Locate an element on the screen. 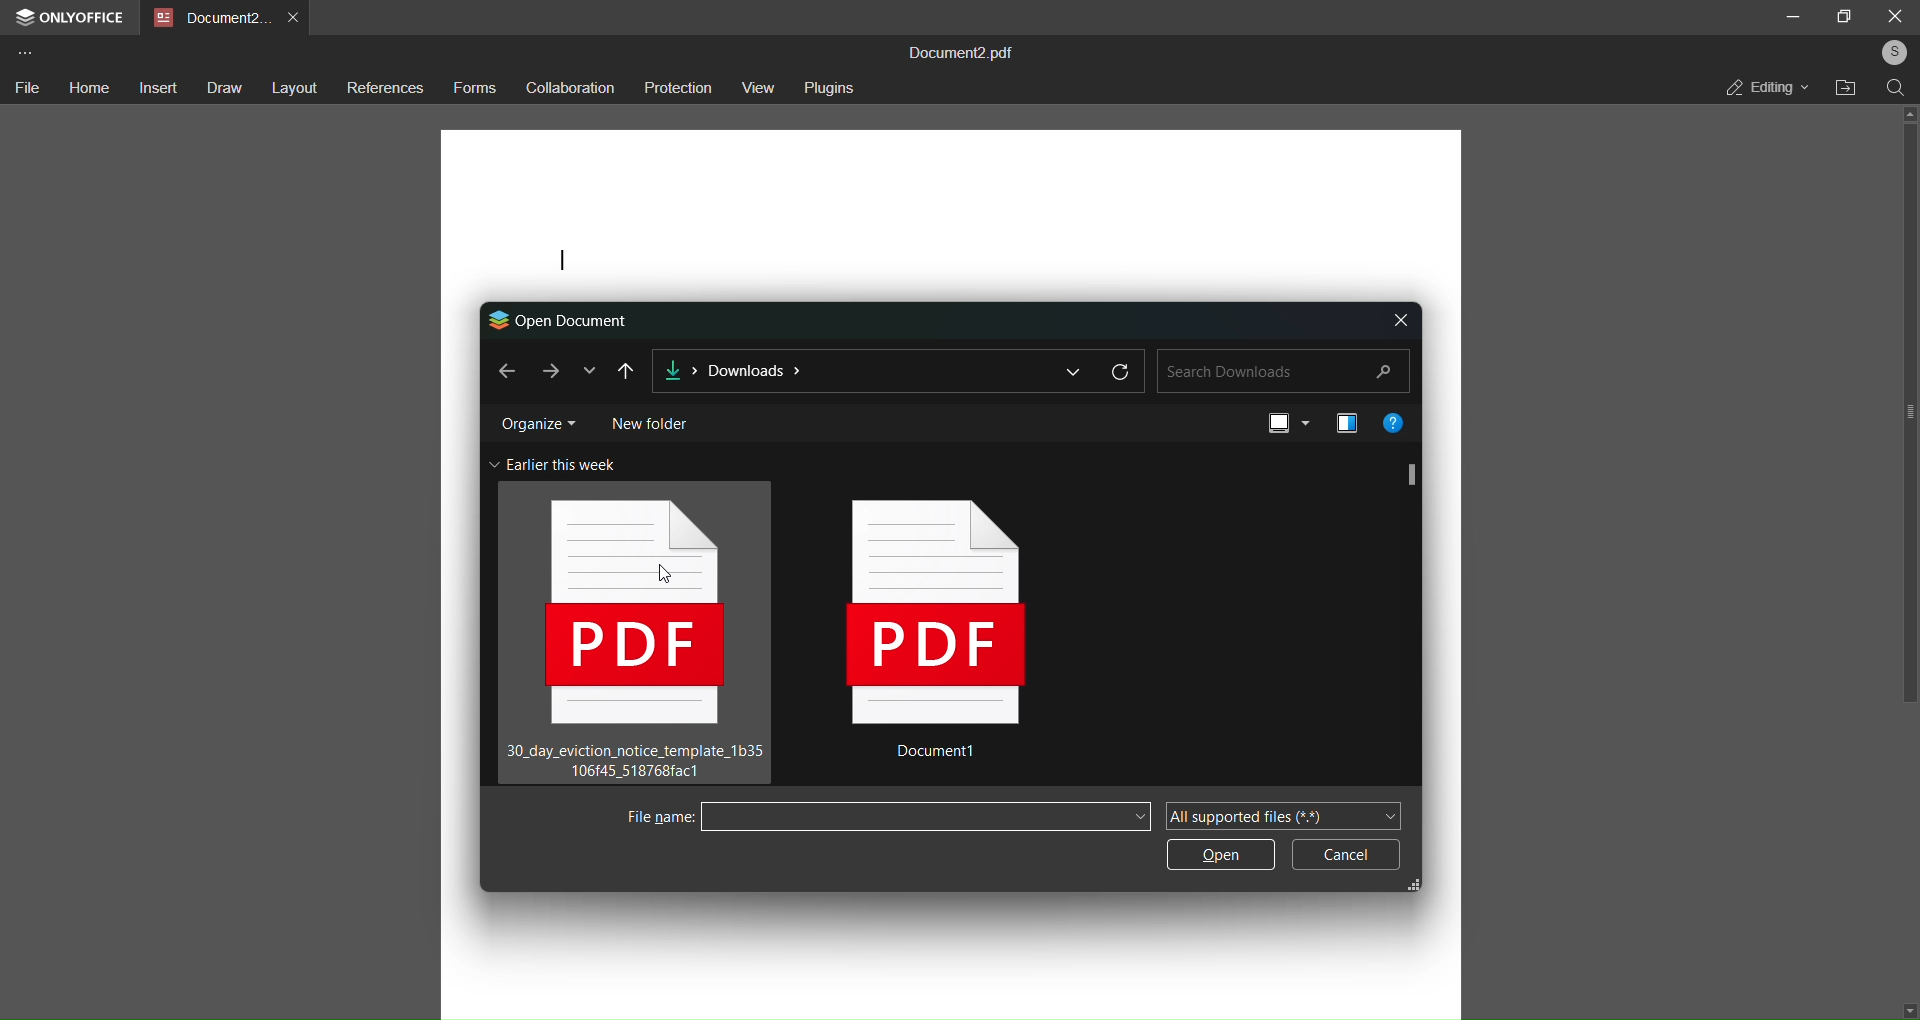  forms is located at coordinates (474, 88).